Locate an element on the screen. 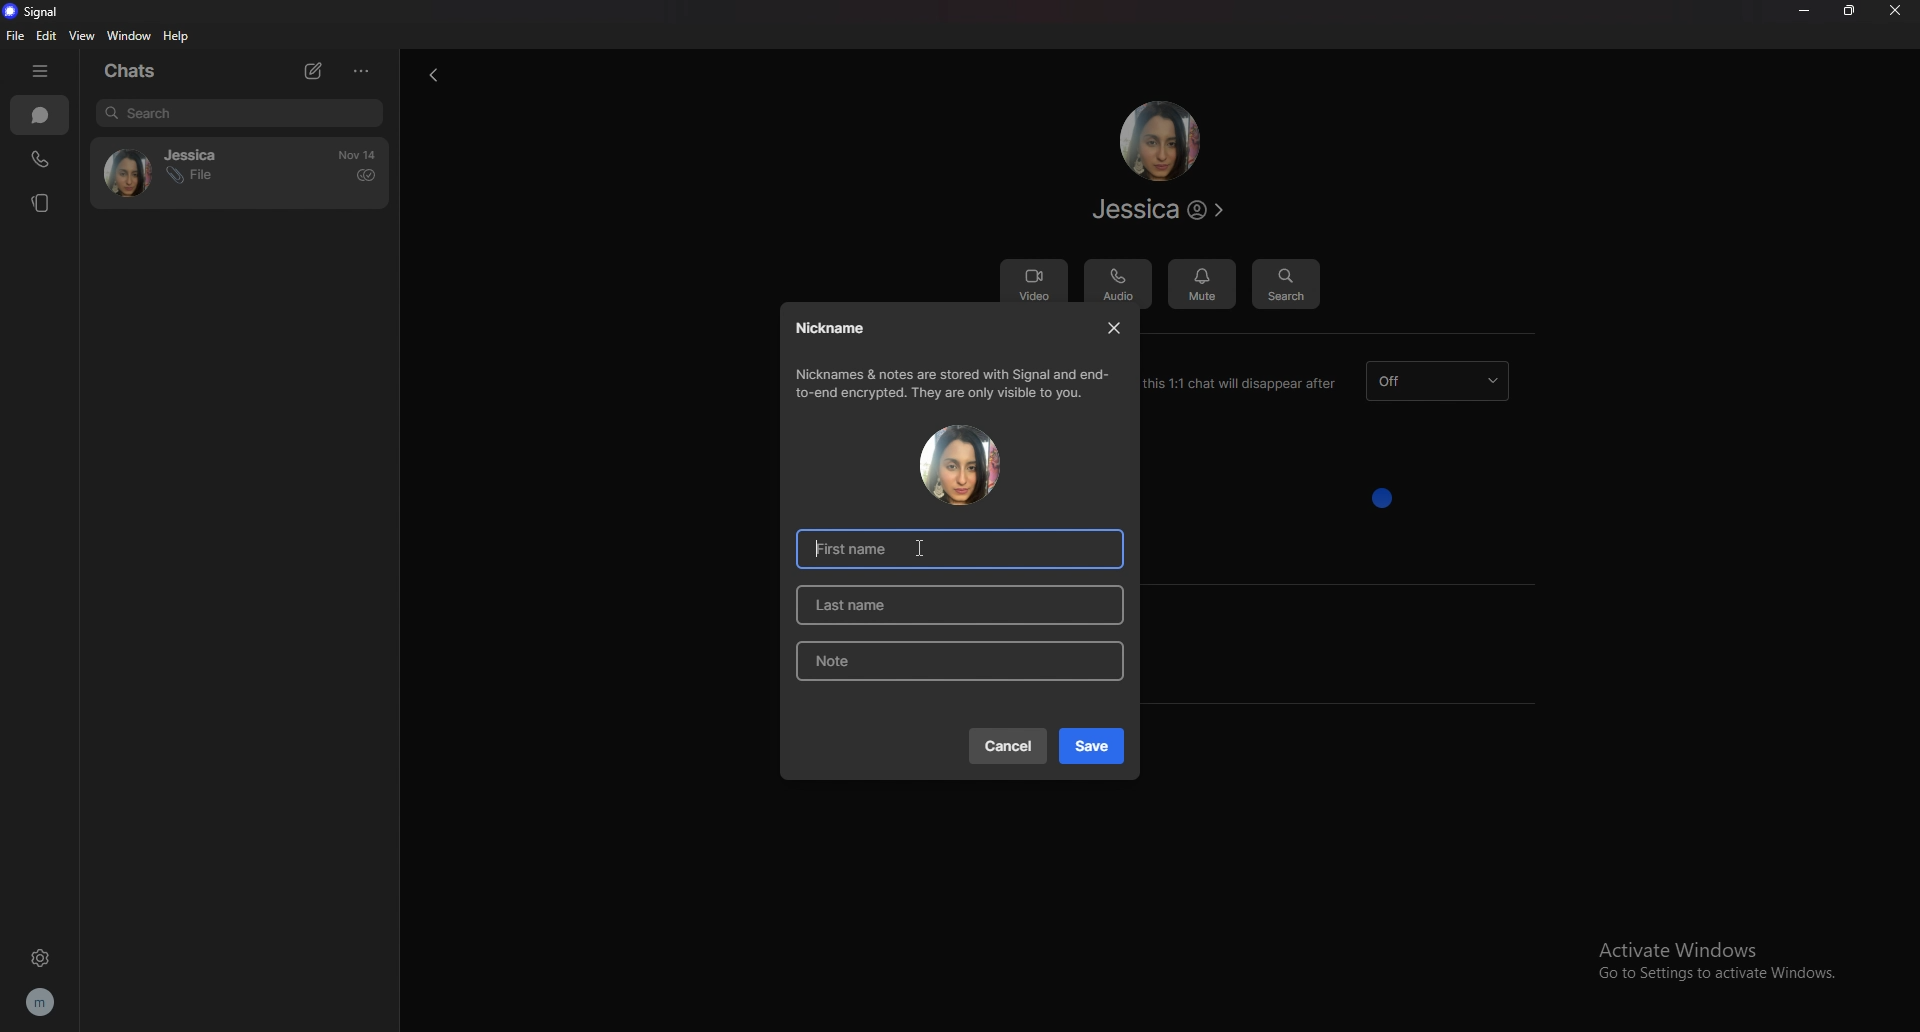  first name is located at coordinates (961, 546).